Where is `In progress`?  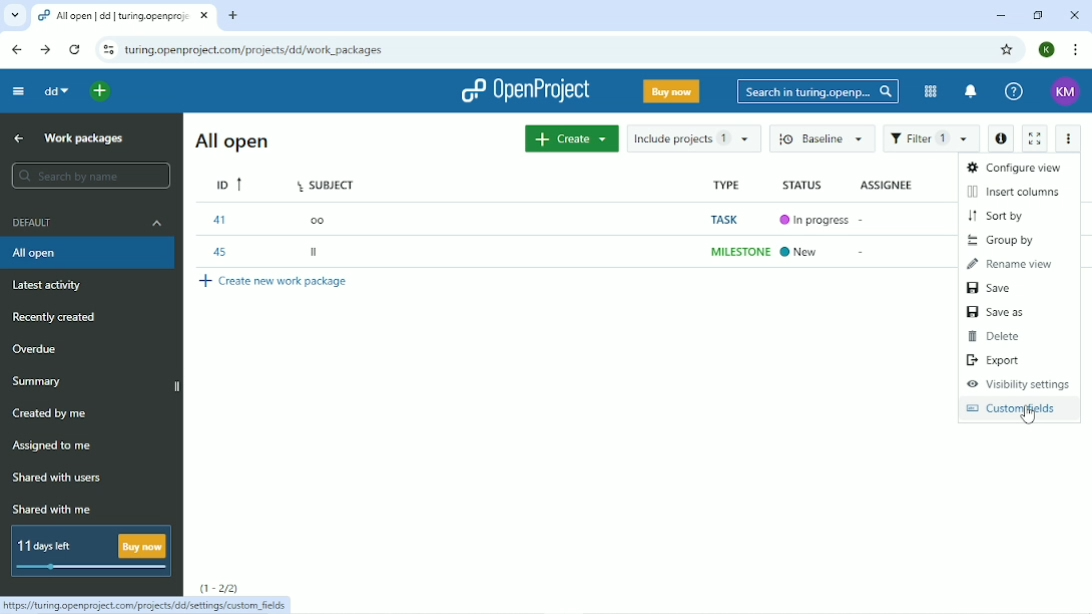 In progress is located at coordinates (811, 219).